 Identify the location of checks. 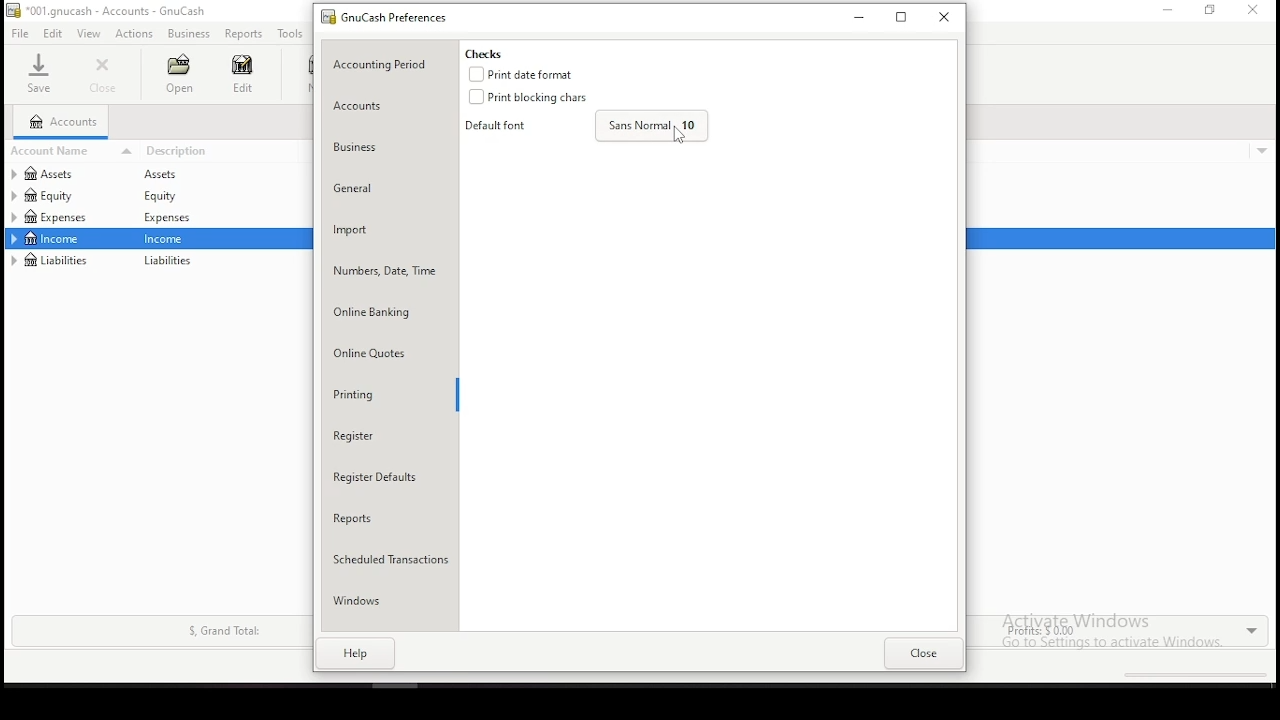
(482, 53).